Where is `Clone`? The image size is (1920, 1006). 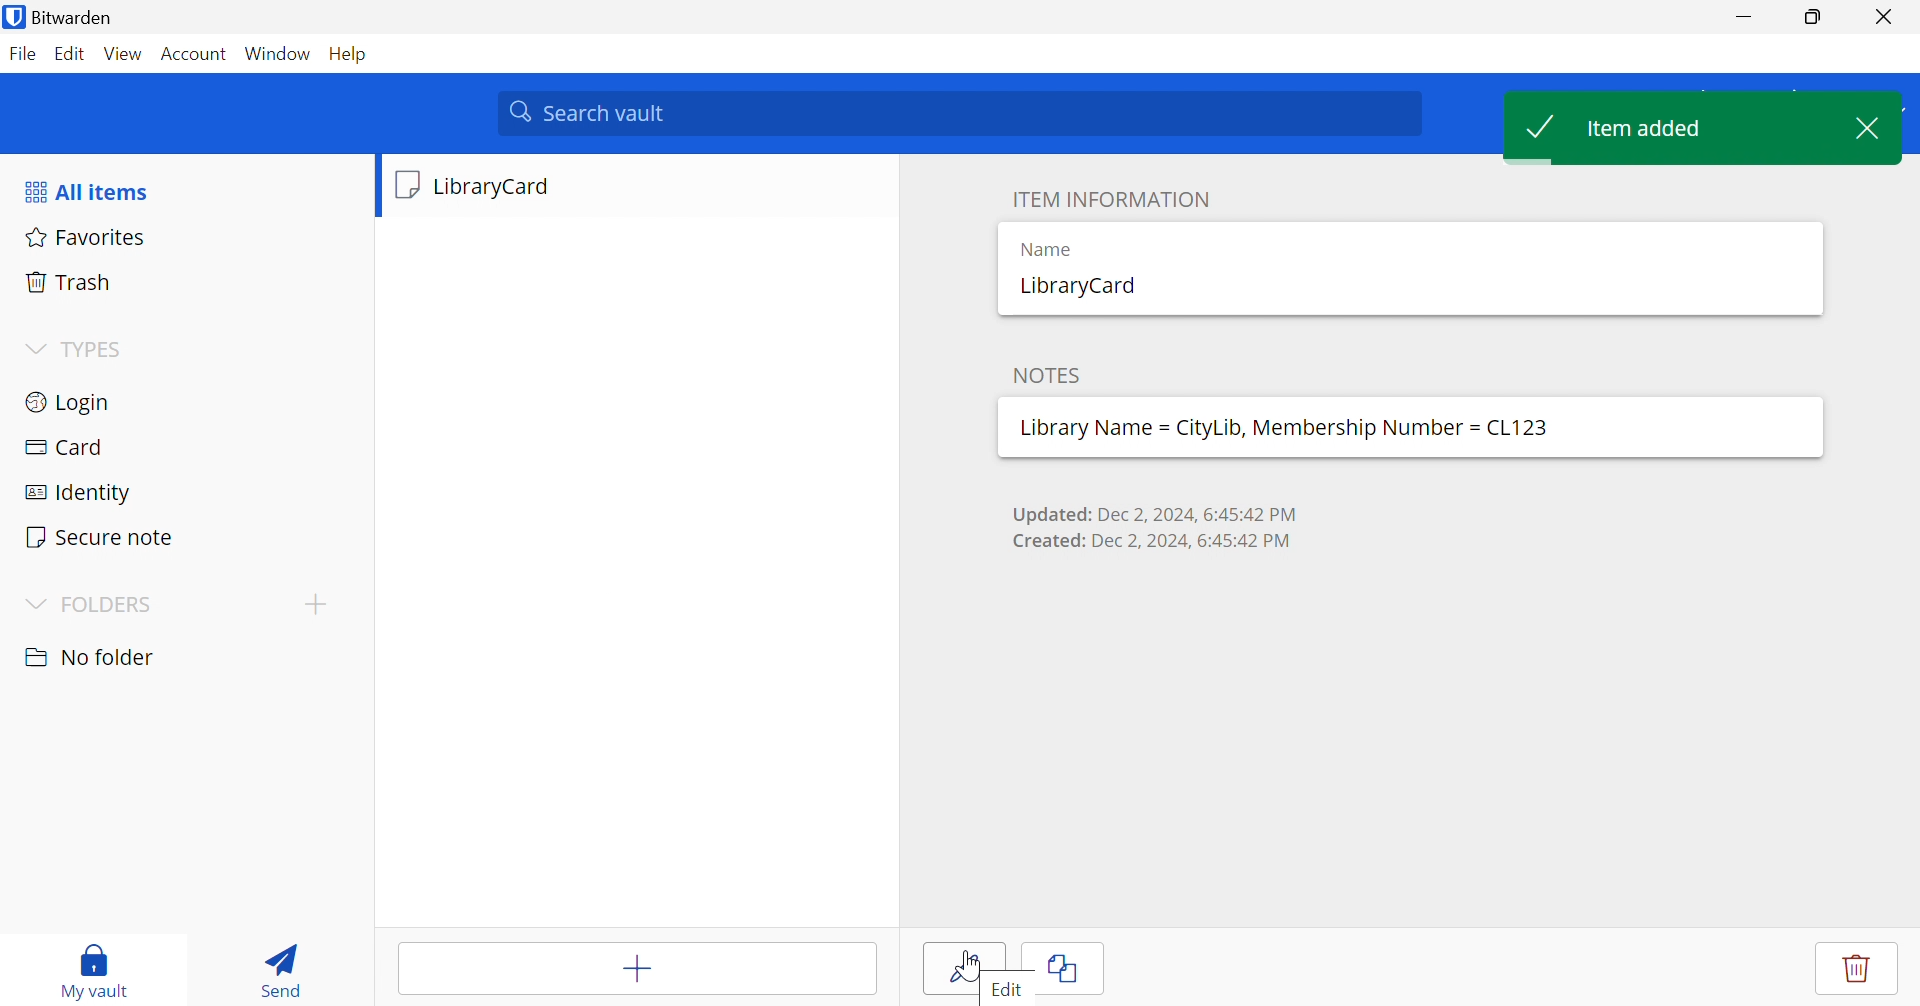
Clone is located at coordinates (1065, 966).